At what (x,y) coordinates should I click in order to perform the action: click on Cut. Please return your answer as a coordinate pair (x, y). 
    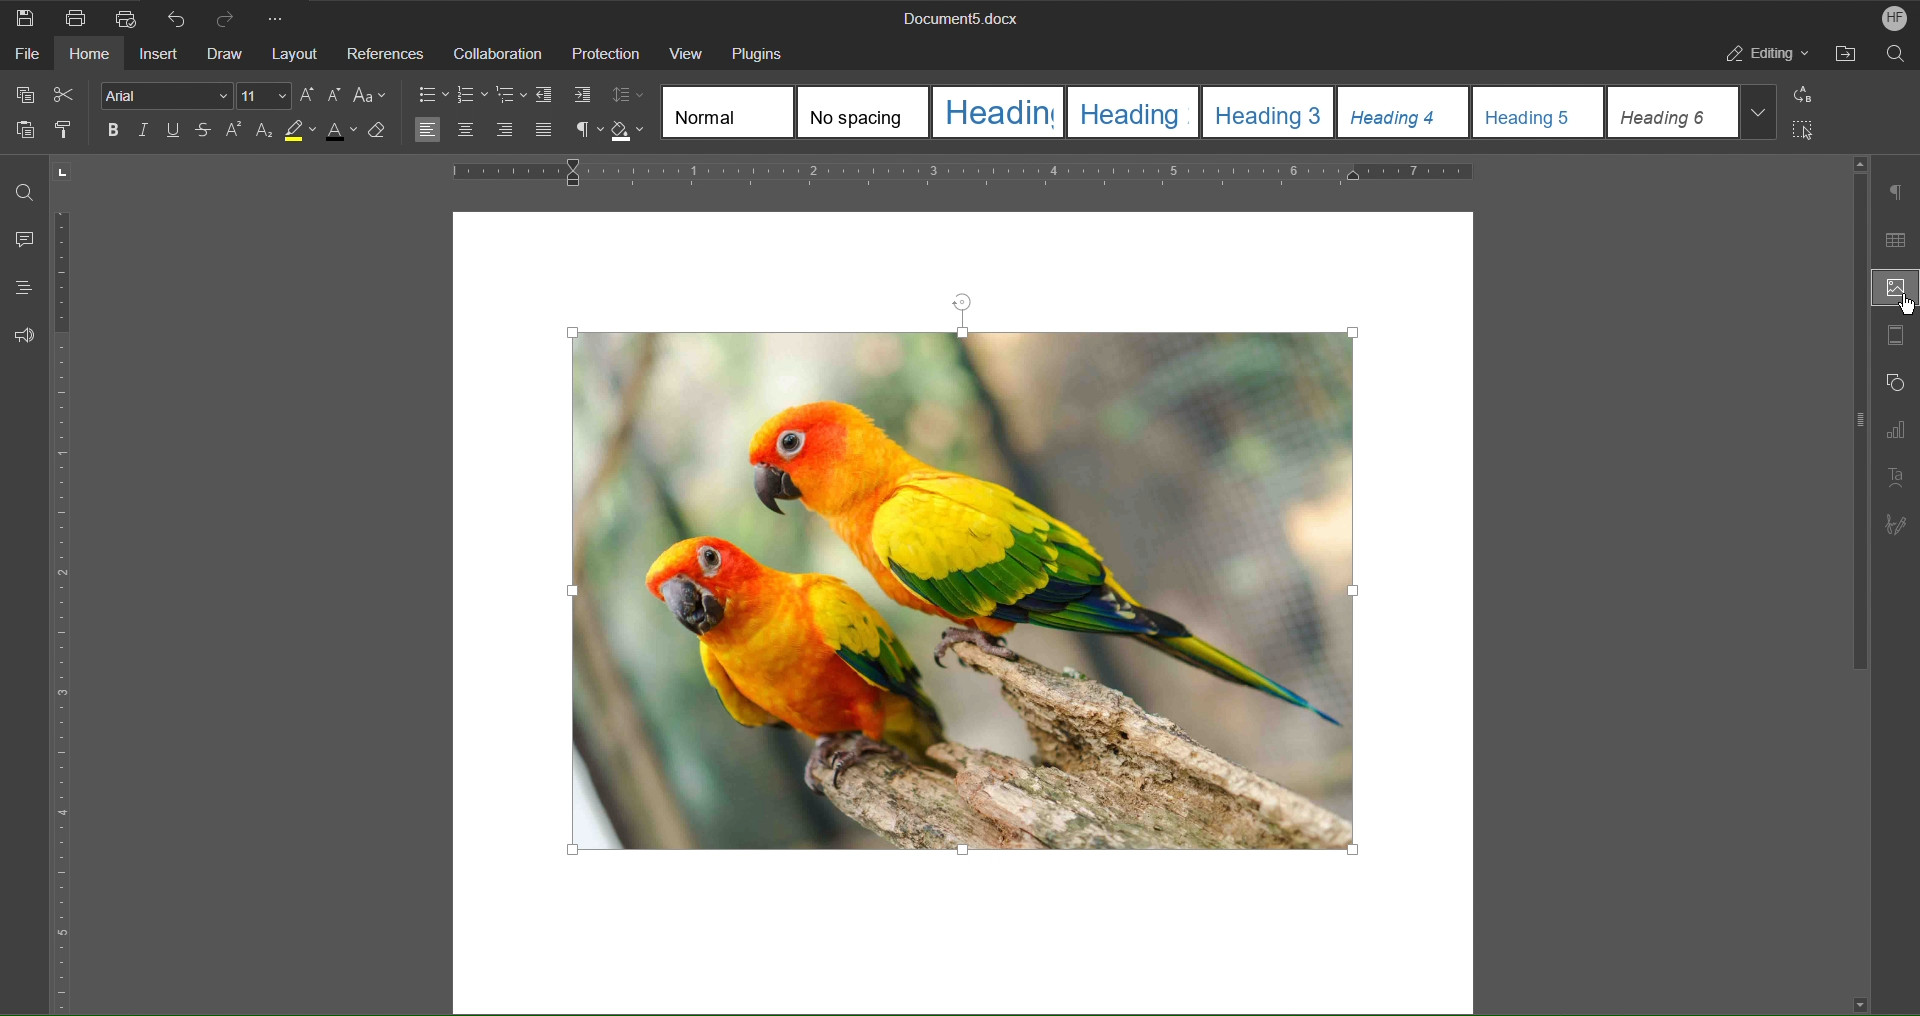
    Looking at the image, I should click on (68, 95).